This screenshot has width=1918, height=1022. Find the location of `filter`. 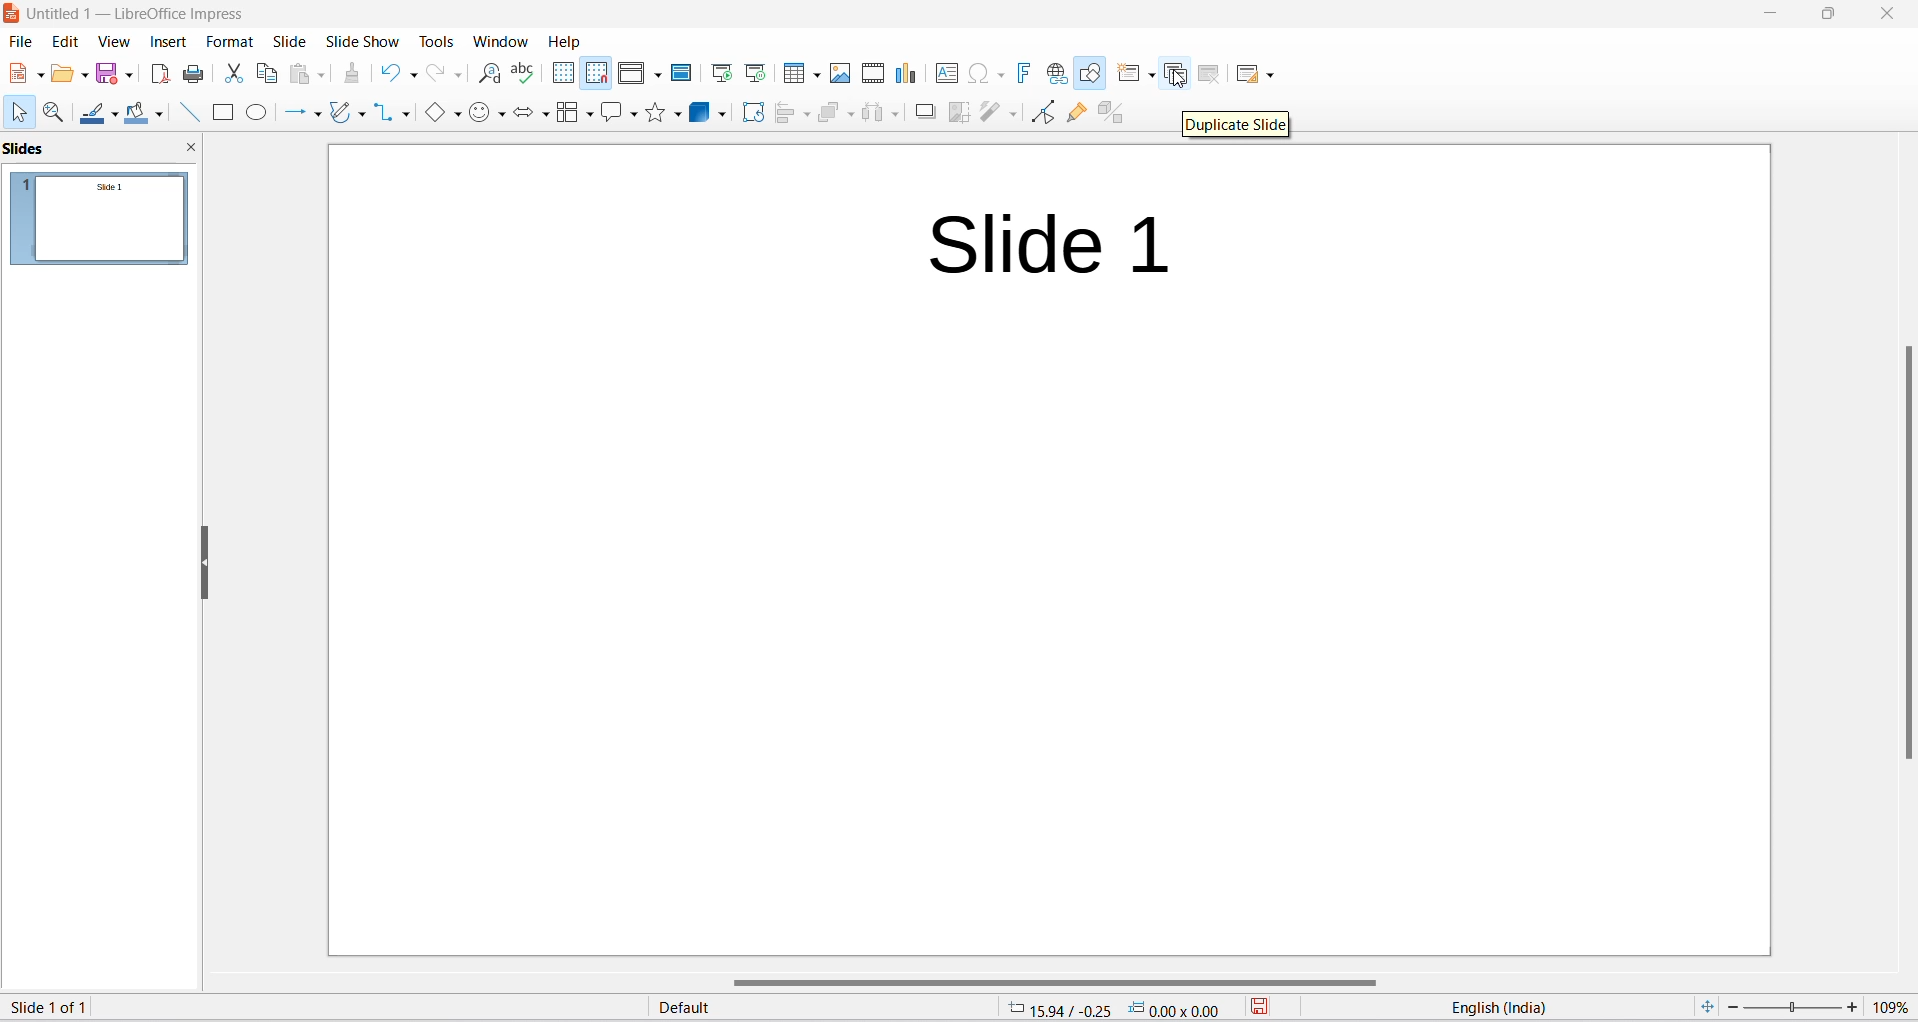

filter is located at coordinates (997, 115).